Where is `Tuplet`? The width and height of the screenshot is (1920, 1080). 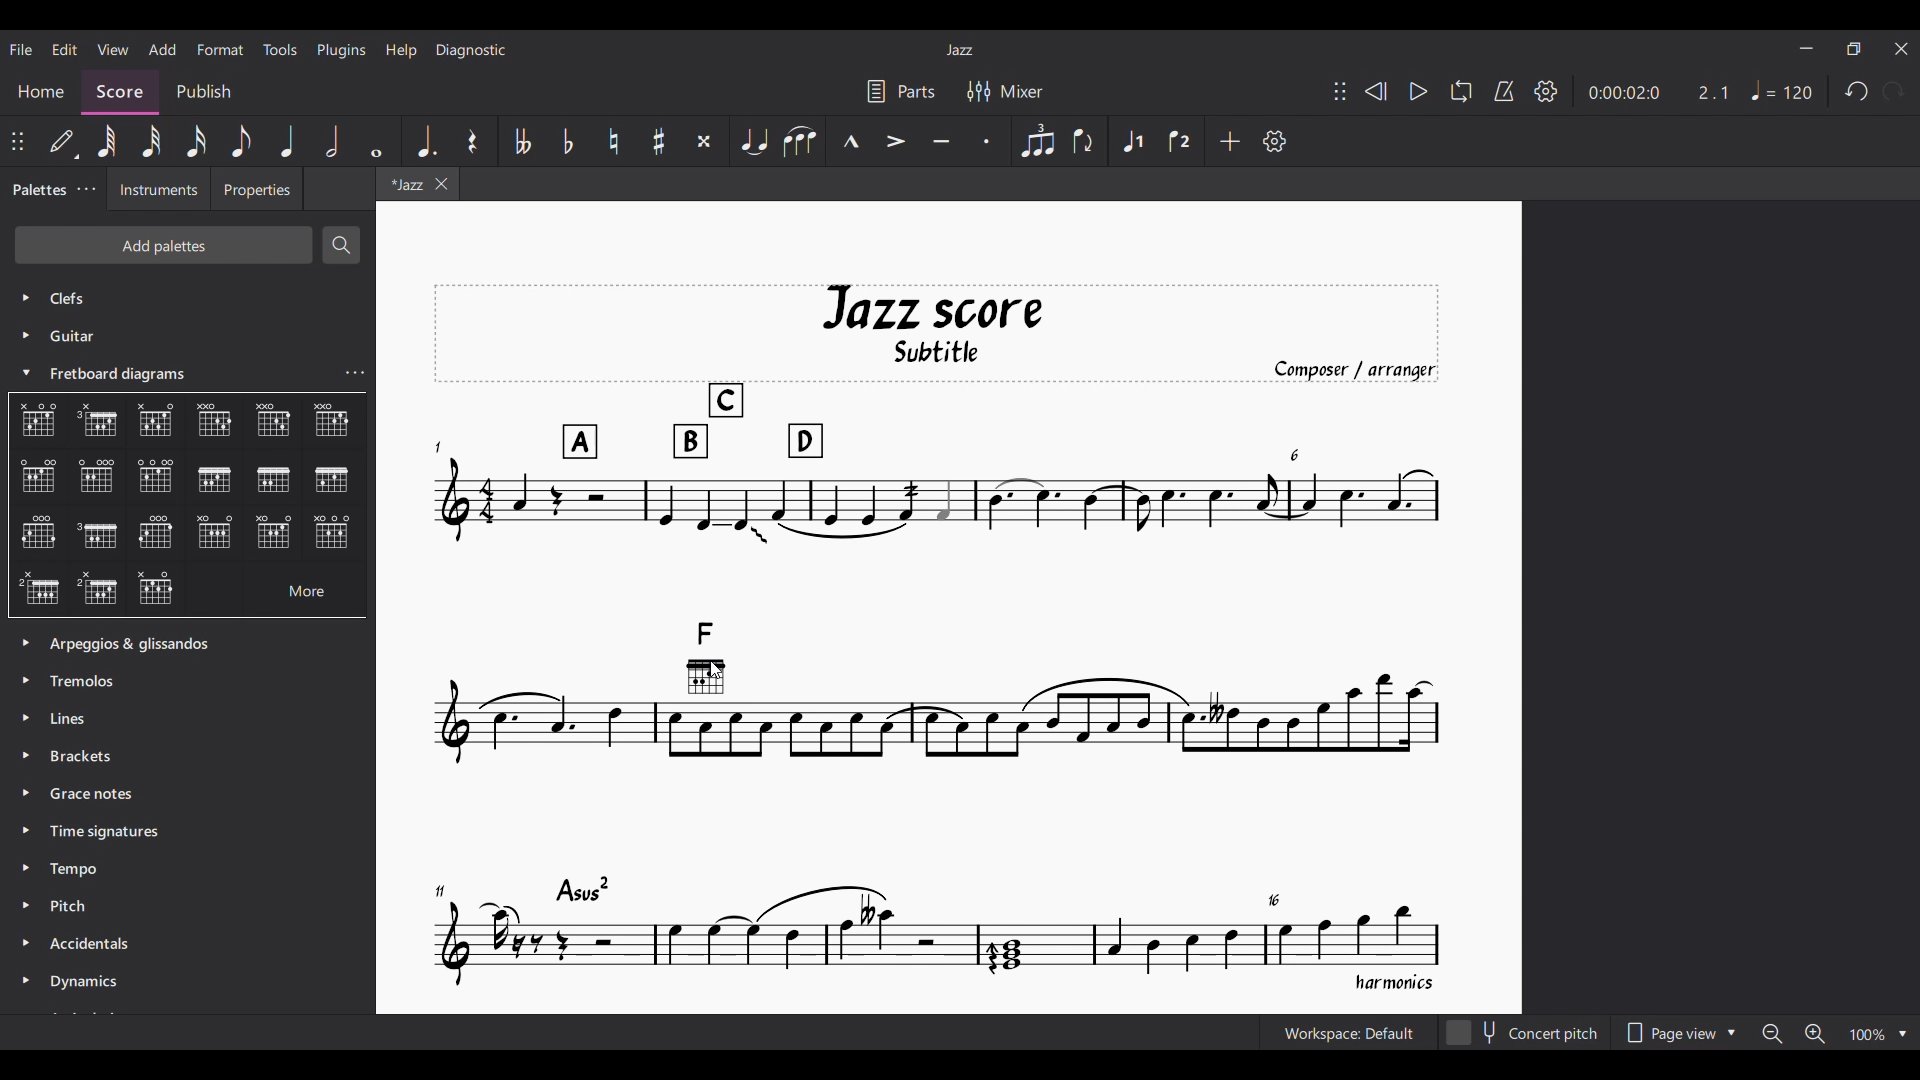 Tuplet is located at coordinates (1037, 142).